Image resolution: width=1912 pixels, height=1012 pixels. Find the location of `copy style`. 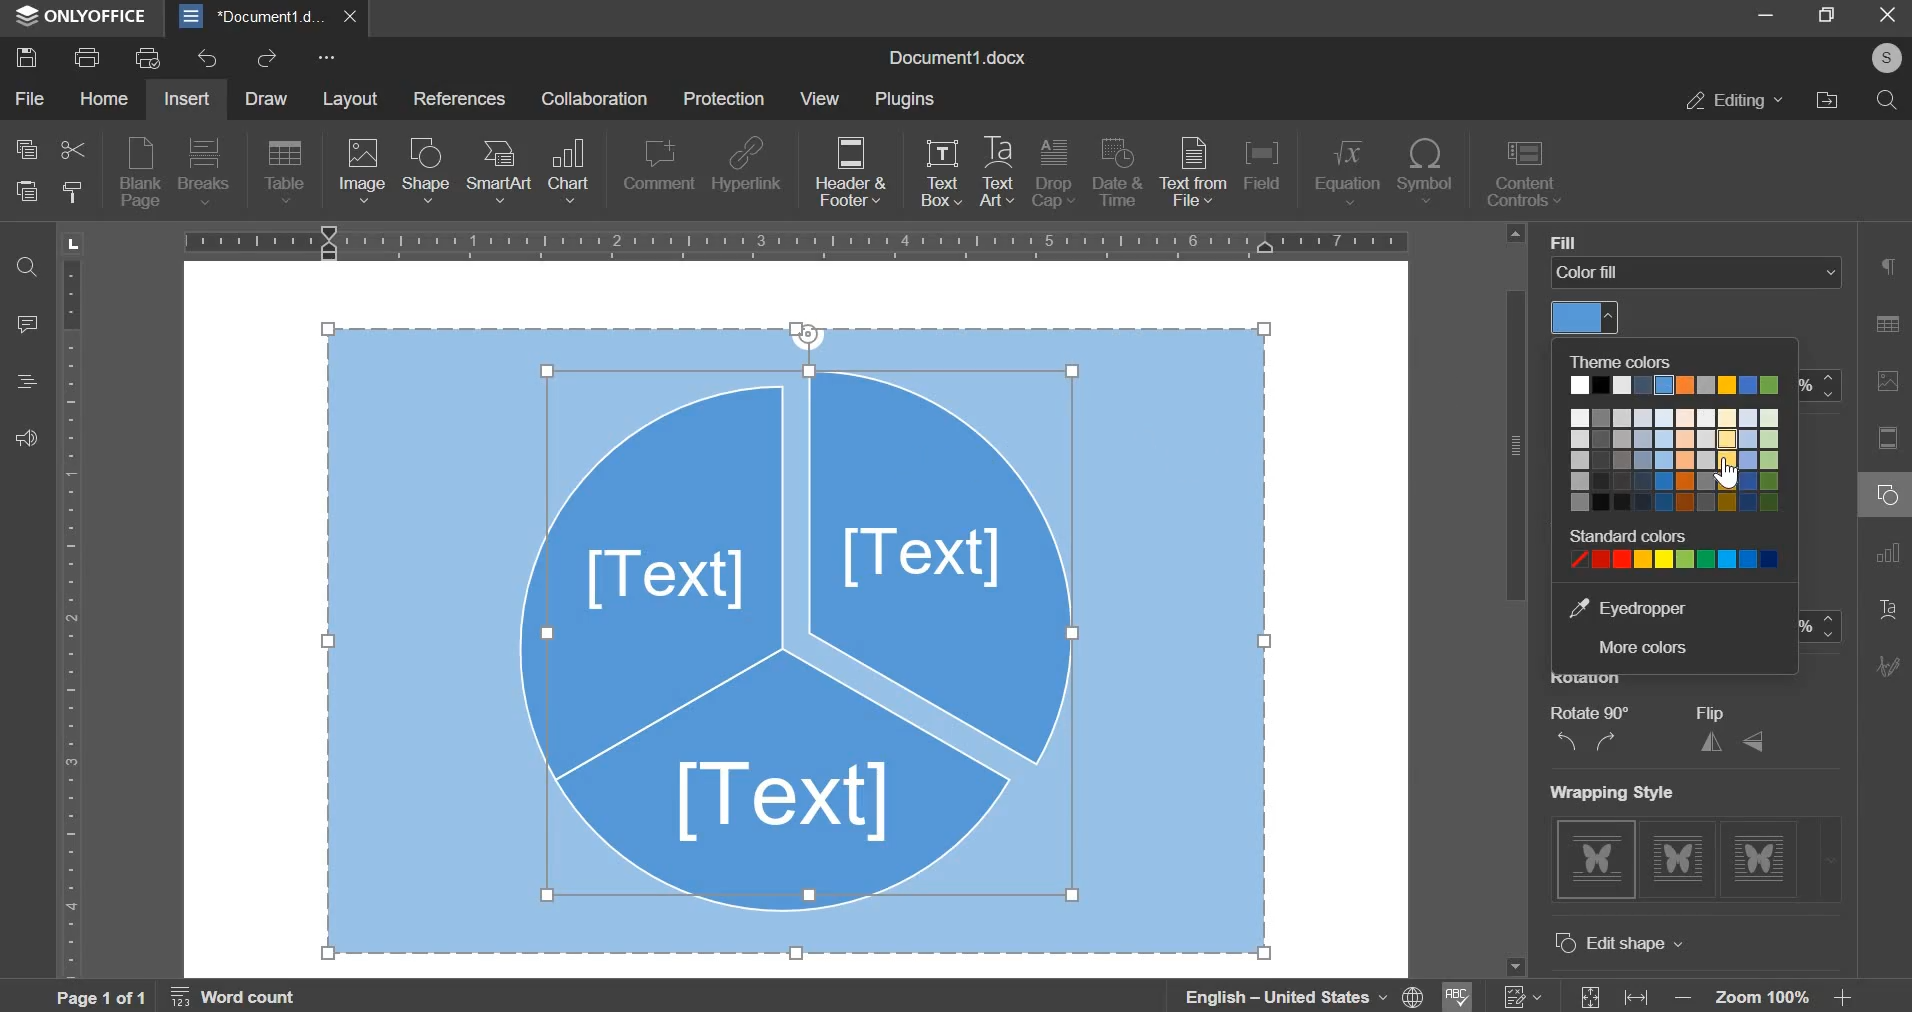

copy style is located at coordinates (76, 197).